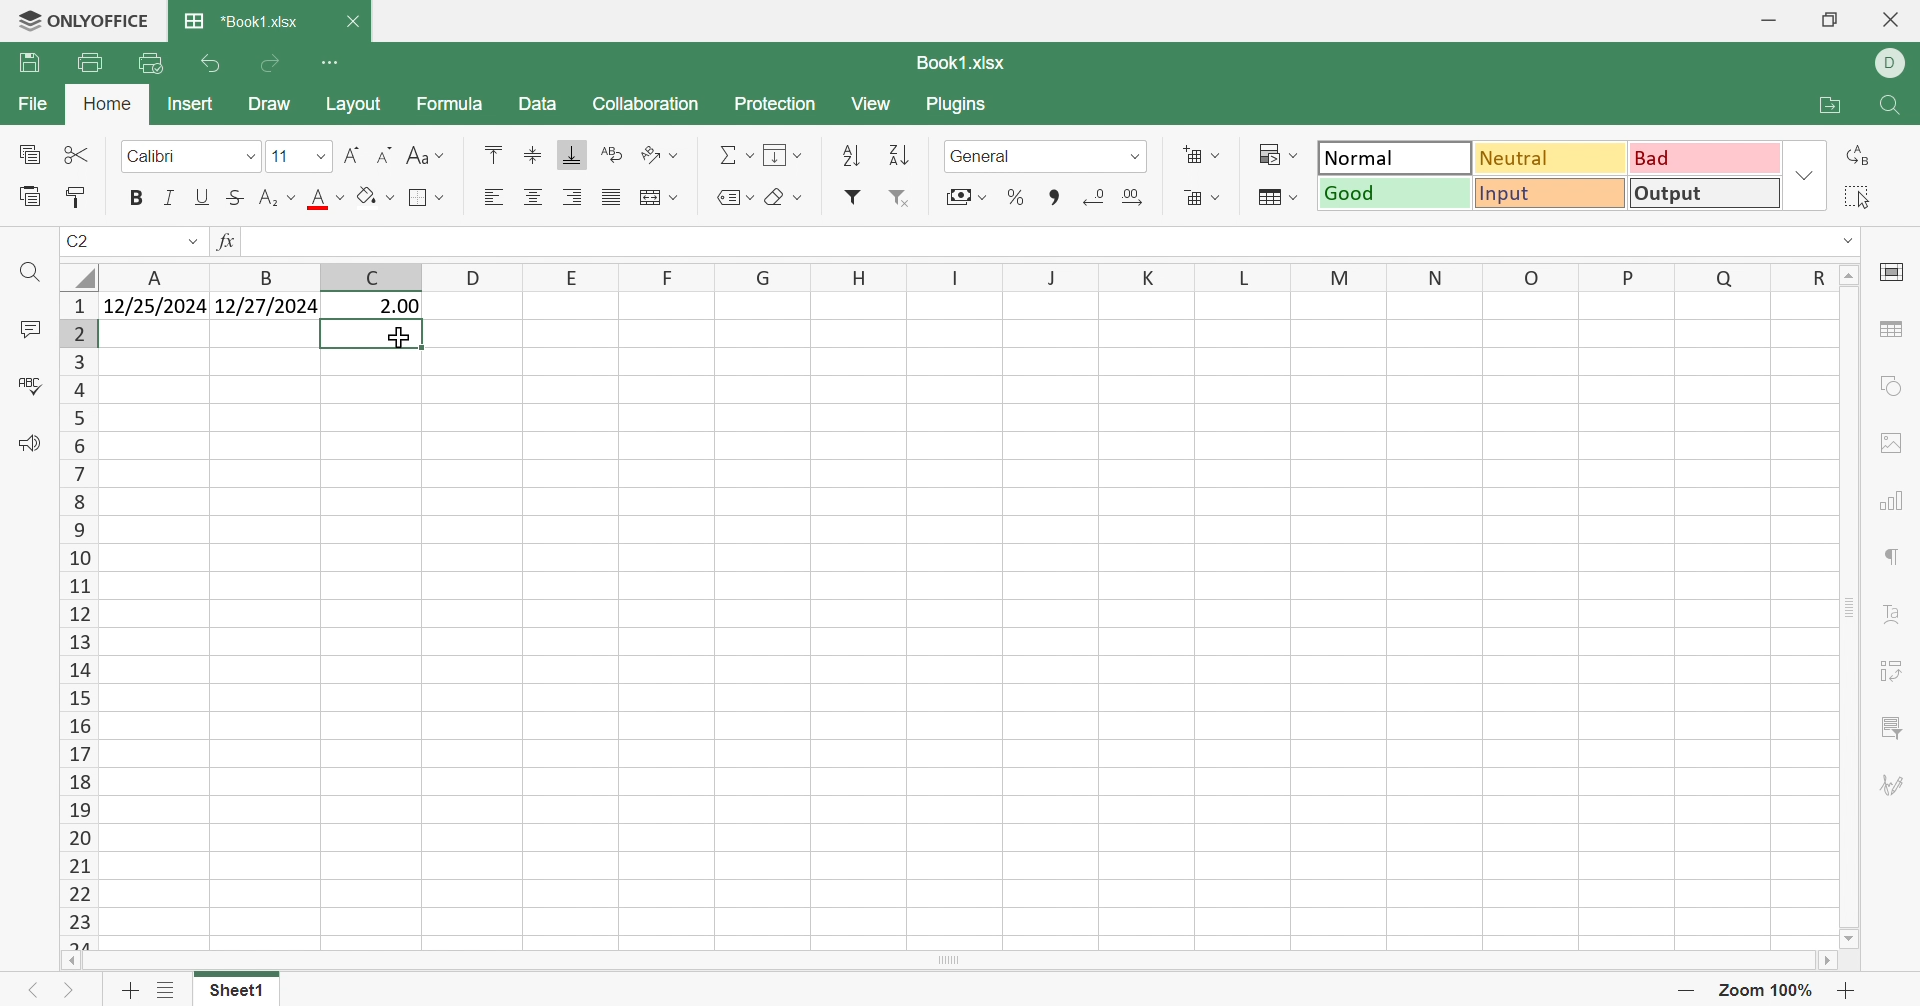 This screenshot has height=1006, width=1920. I want to click on Remove filter, so click(901, 198).